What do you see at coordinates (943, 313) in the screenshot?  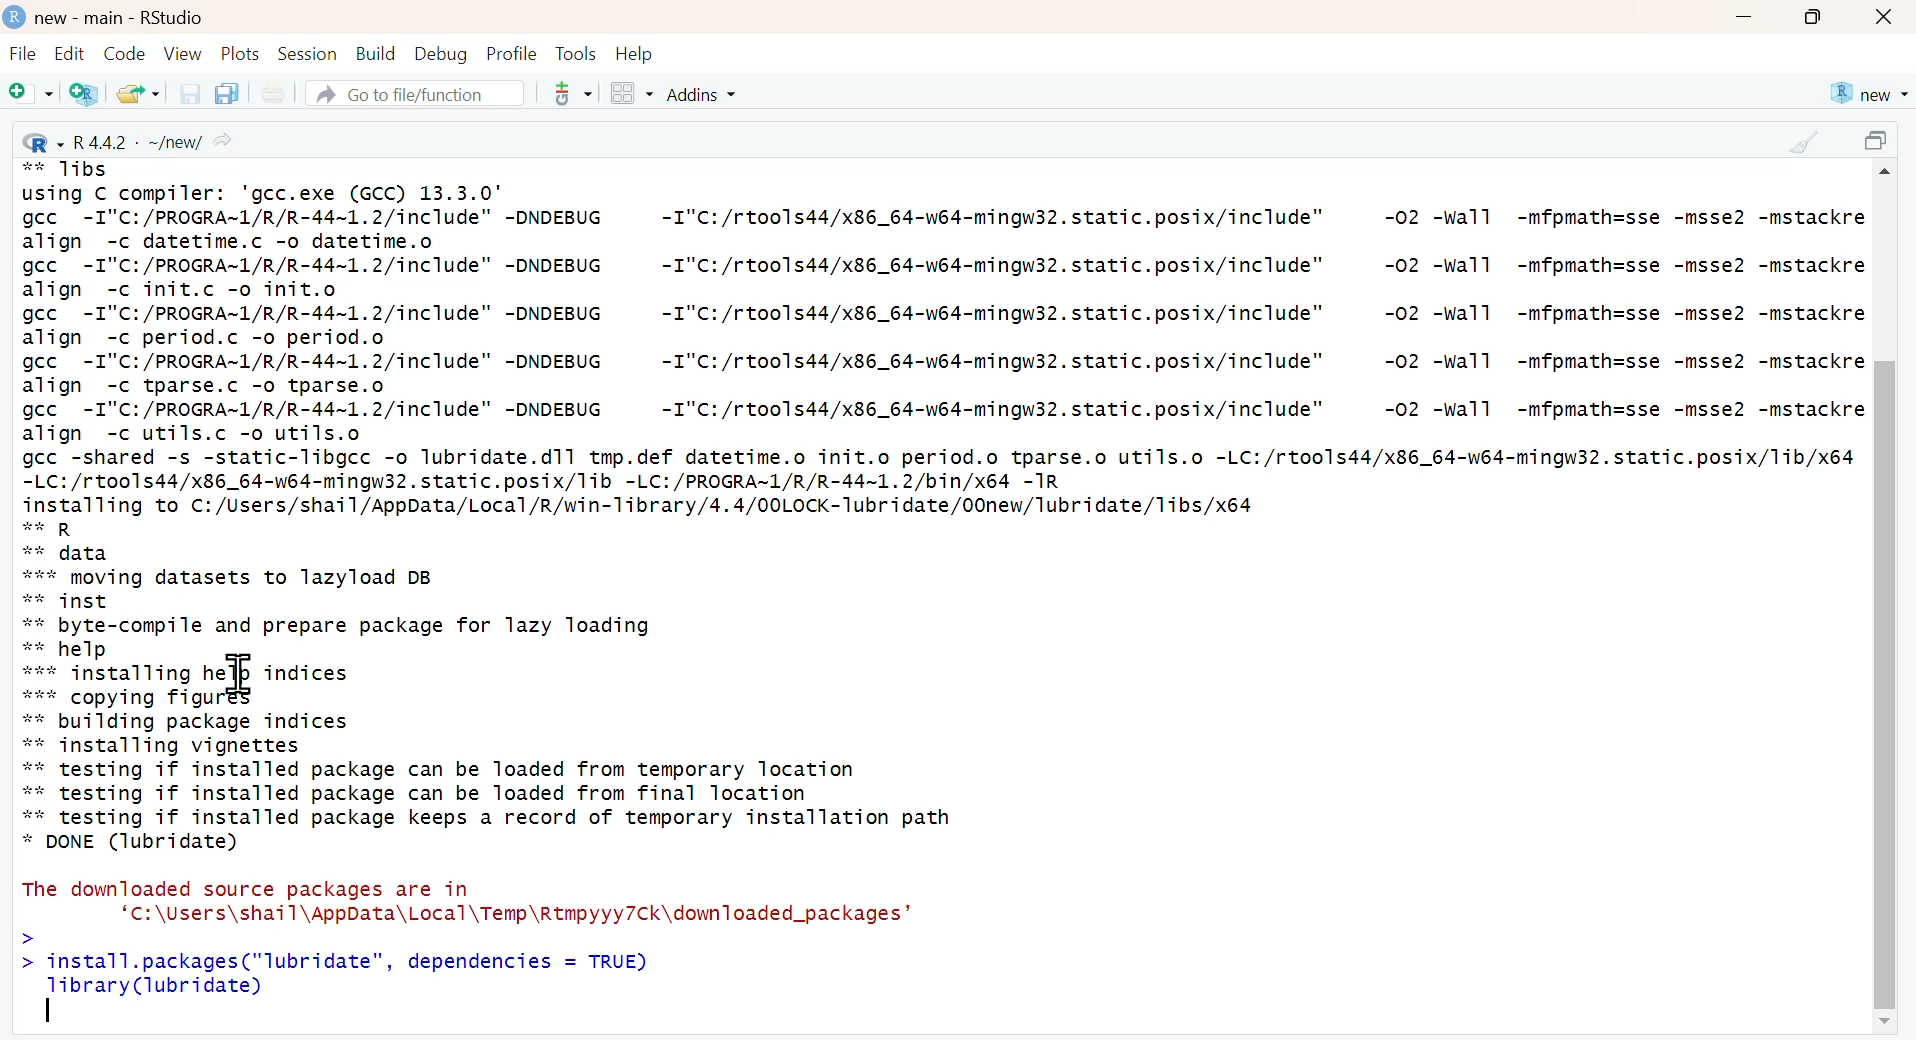 I see `using C compiler: 'gcc.exe (GCC) 13.3.0°

gcc -I"C:/PROGRA~1/R/R-44~1.2/include" -DNDEBUG -I"C:/rtools44/x86_64-w64-mingw32.static.posix/include"” -02 -wall -mfpmath=sse -msse2 -mstackre
align -c datetime.c -o datetime.o

gcc -I"C:/PROGRA~1/R/R-44~1.2/include" -DNDEBUG -I"C:/rtools44/x86_64-w64-mingw32.static.posix/include"” -02 -wall -mfpmath=sse -msse2 -mstackre
align -c init.c -o init.o

gcc -I"C:/PROGRA~1/R/R-44~1.2/include" -DNDEBUG -I"C:/rtools44/x86_64-w64-mingw32.static.posix/include"” -02 -wall -mfpmath=sse -msse2 -mstackre
align -c period.c -o period.o

gcc -I"C:/PROGRA~1/R/R-44~1.2/include" -DNDEBUG -I"C:/rtools44/x86_64-w64-mingw32.static.posix/include"” -02 -wall -mfpmath=sse -msse2 -mstackre
align -c tparse.c -o tparse.o

gcc -I"C:/PROGRA~1/R/R-44~1.2/include"” -DNDEBUG -I"C:/rtools44/x86_64-w64-mingw32.static.posix/include"” -02 -wall -mfpmath=sse -msse2 -mstackre
align -c utils.c -o utils.o` at bounding box center [943, 313].